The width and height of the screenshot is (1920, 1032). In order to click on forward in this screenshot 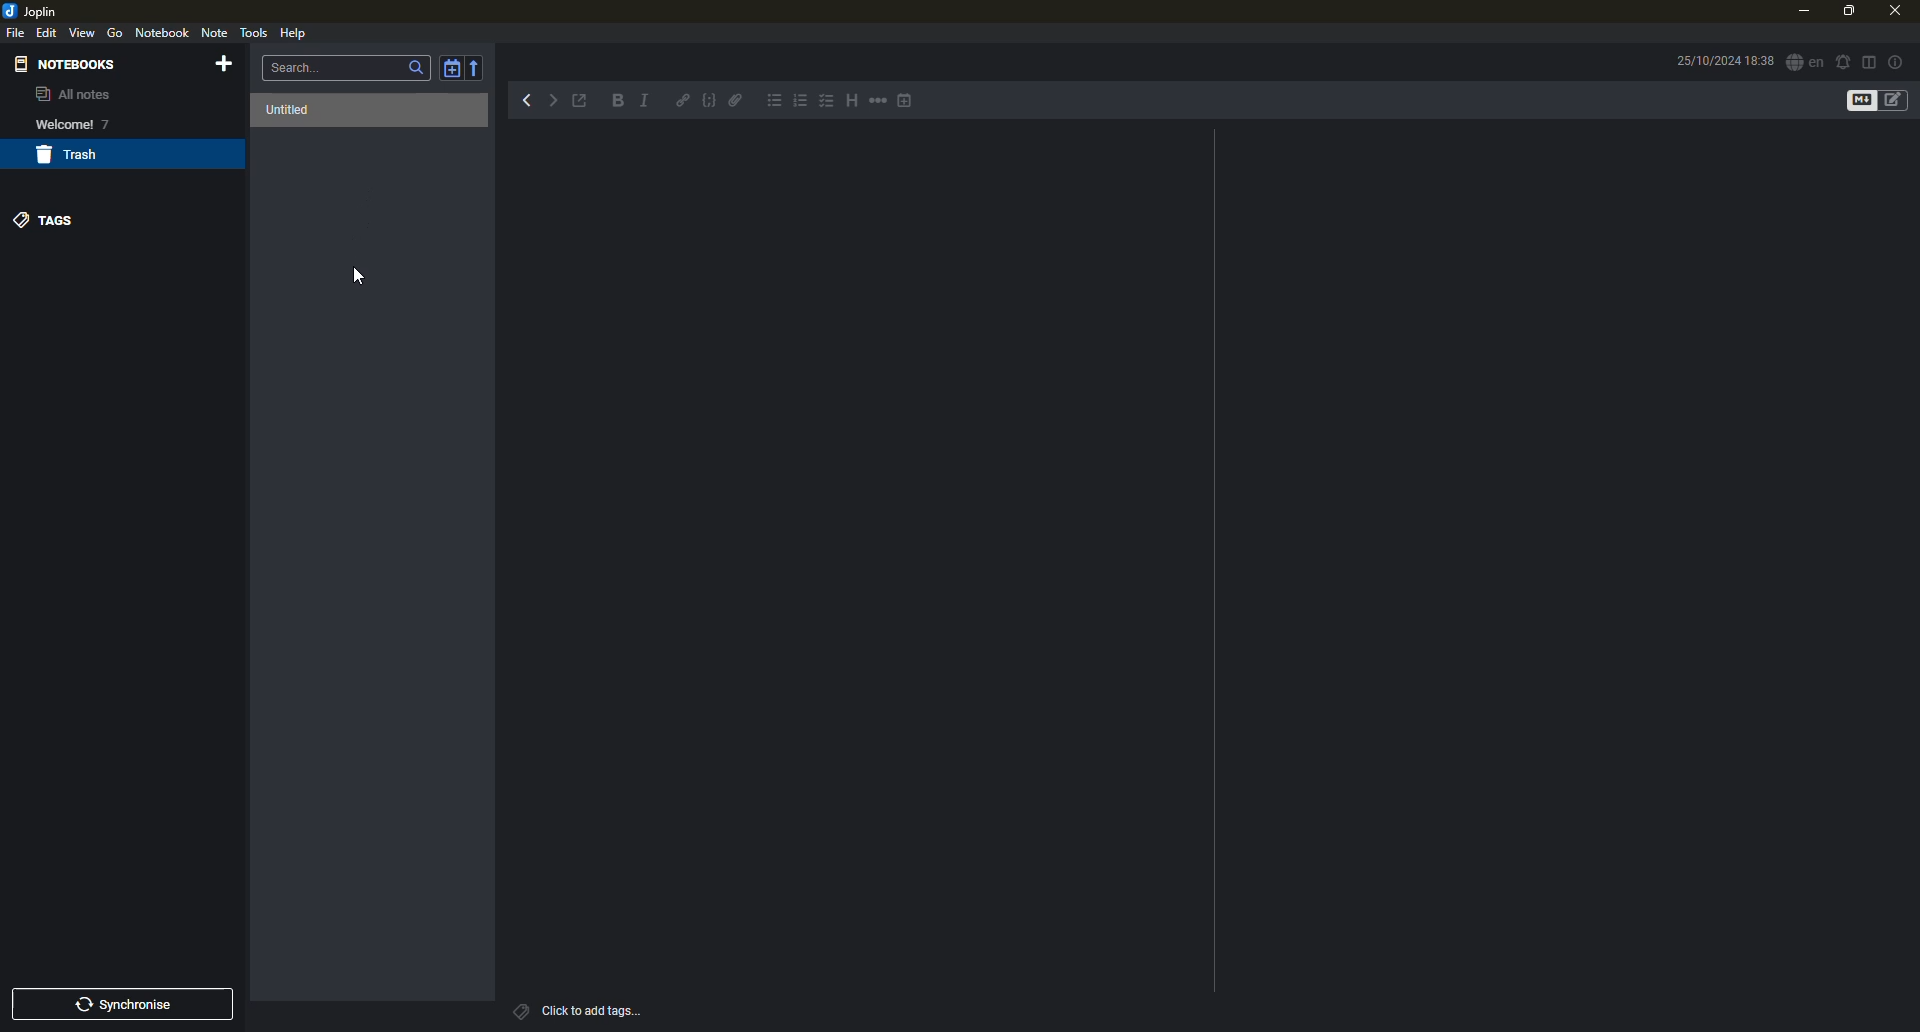, I will do `click(558, 101)`.